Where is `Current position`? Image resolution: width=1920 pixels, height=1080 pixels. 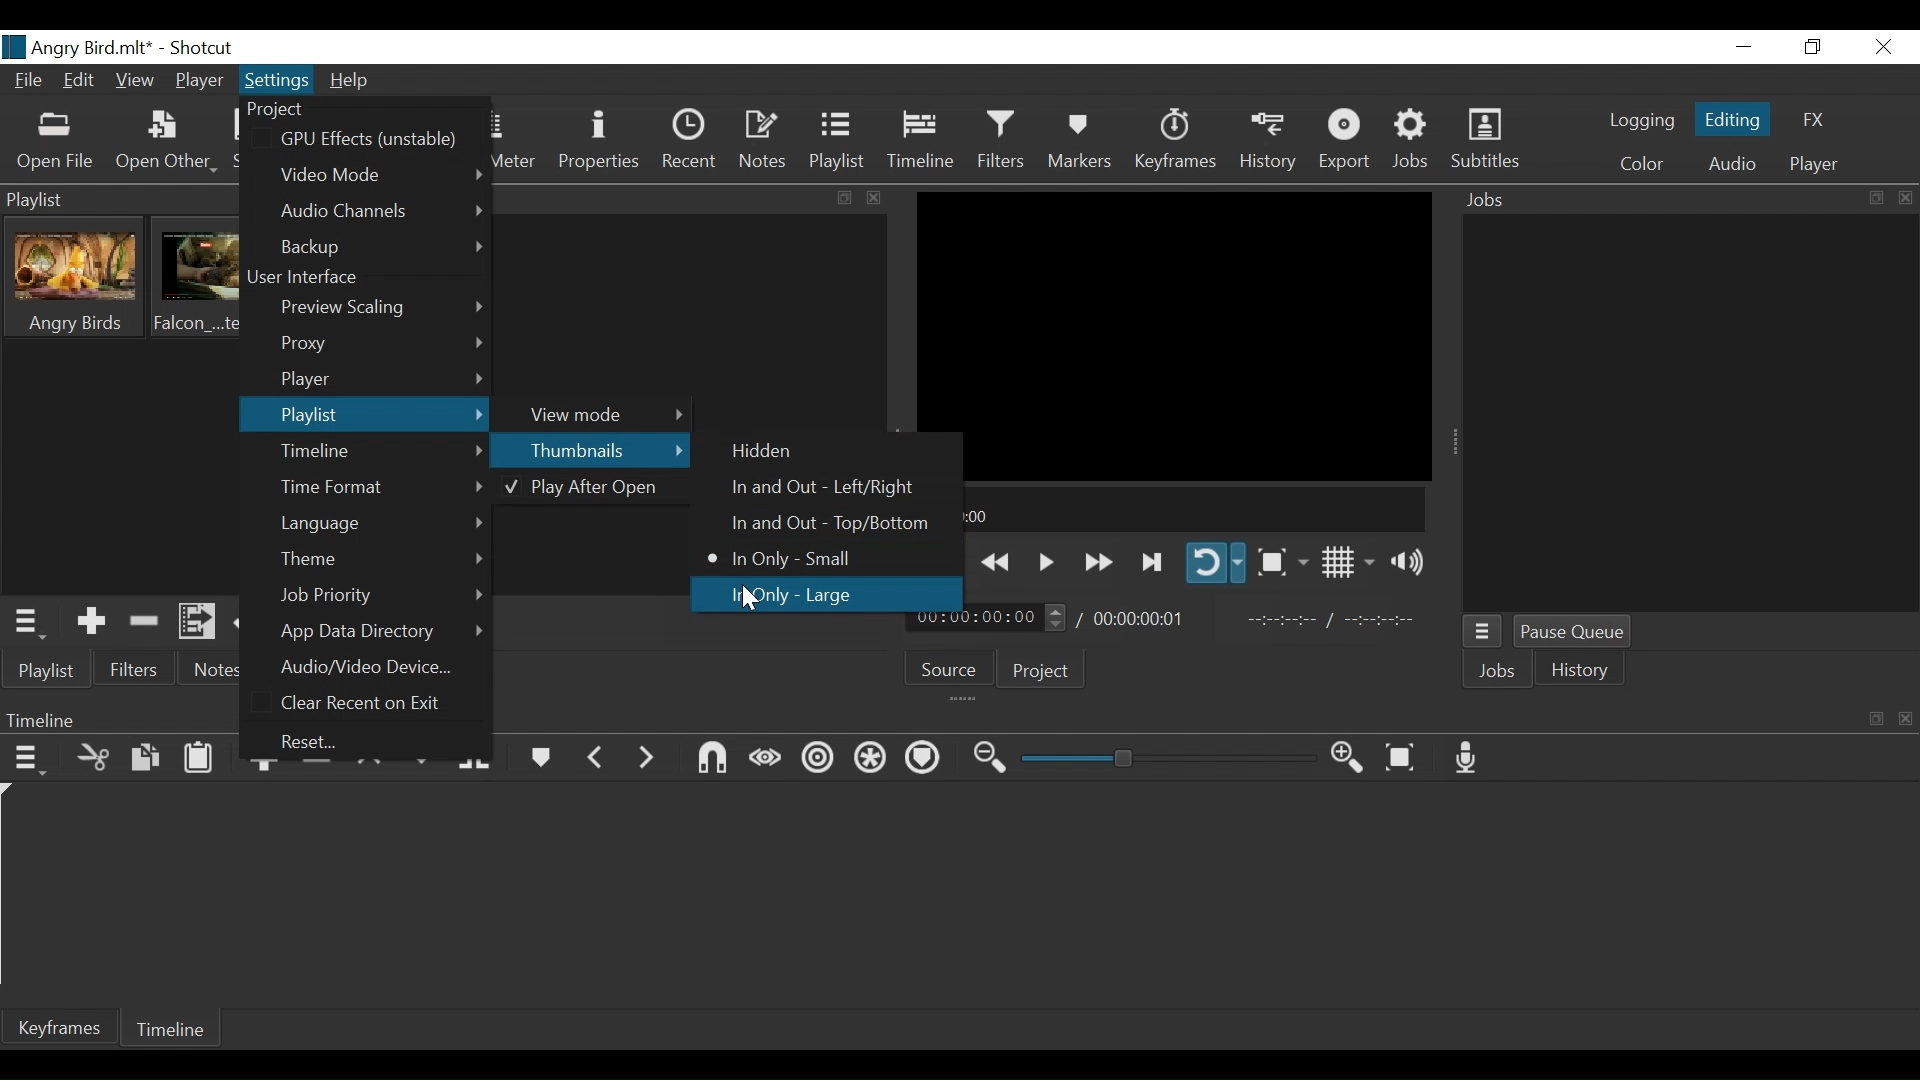 Current position is located at coordinates (987, 618).